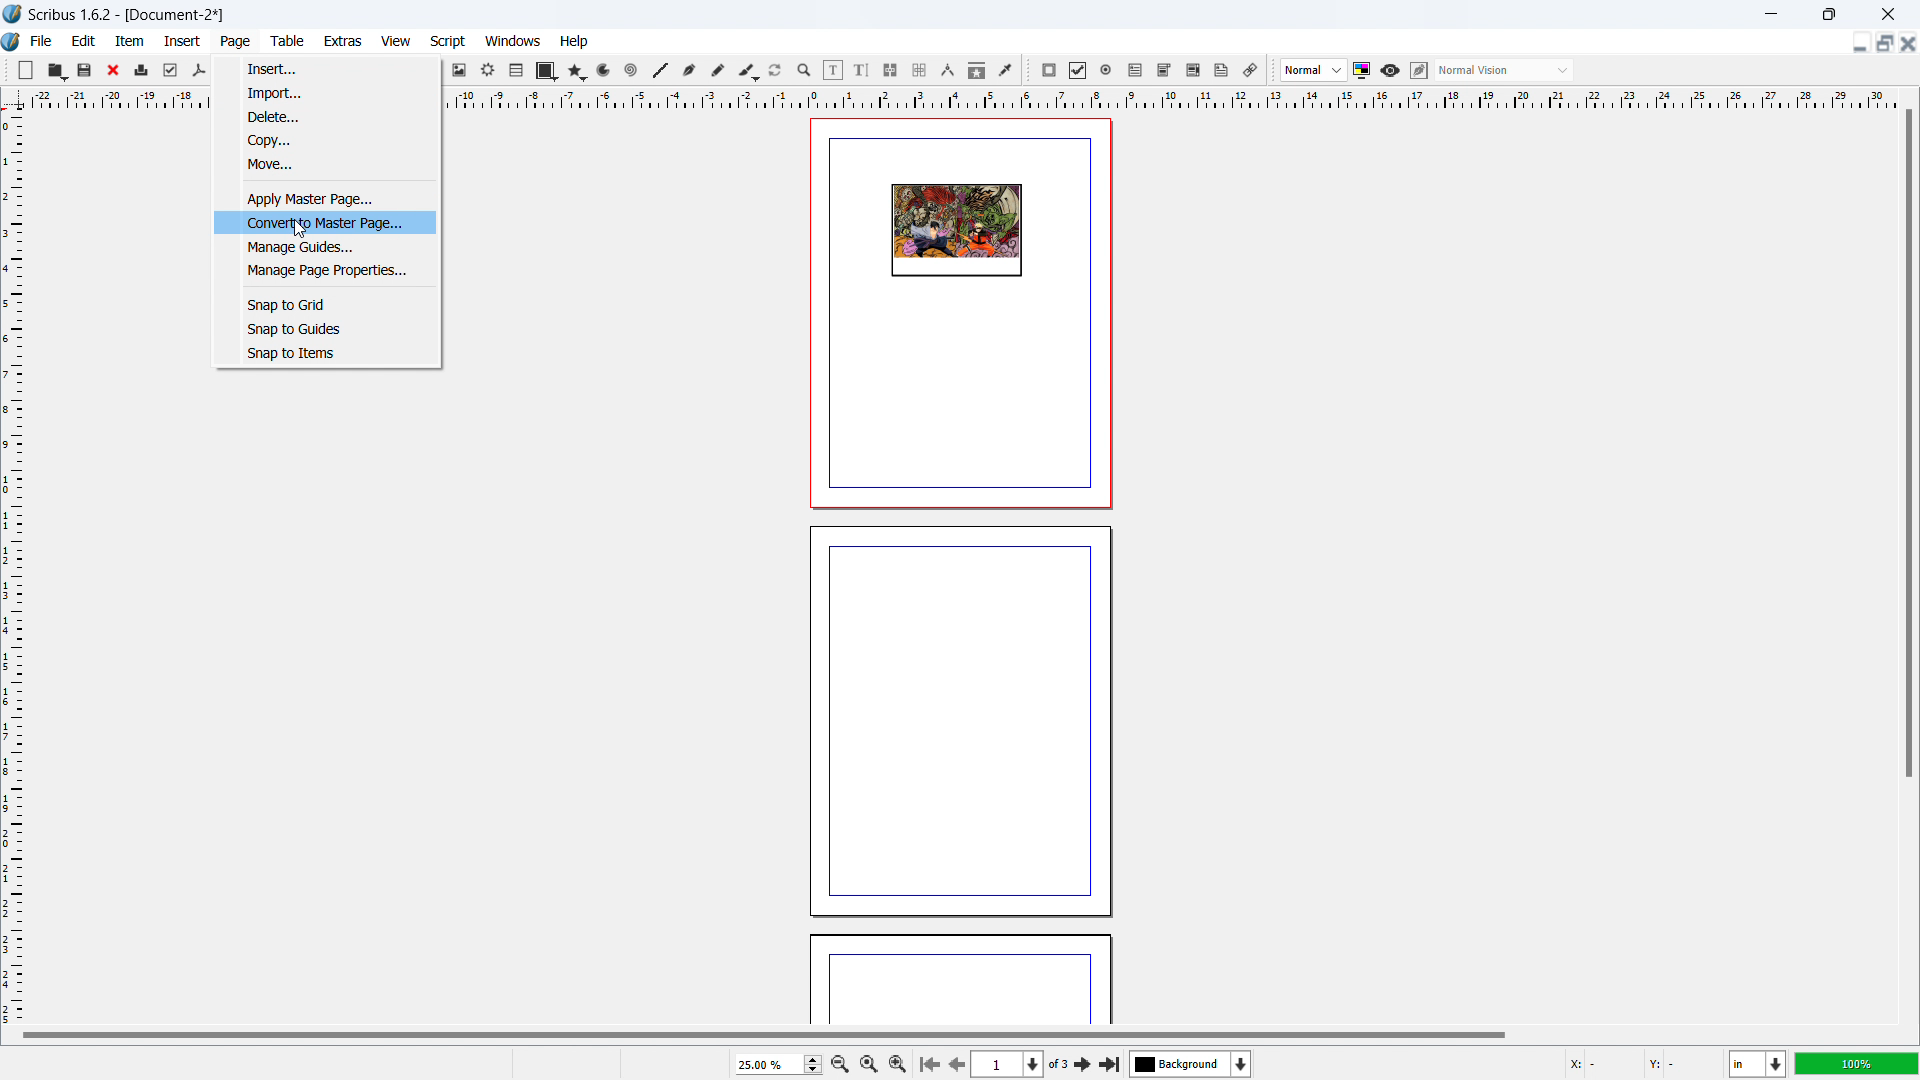 This screenshot has height=1080, width=1920. Describe the element at coordinates (1028, 71) in the screenshot. I see `move toolbox` at that location.